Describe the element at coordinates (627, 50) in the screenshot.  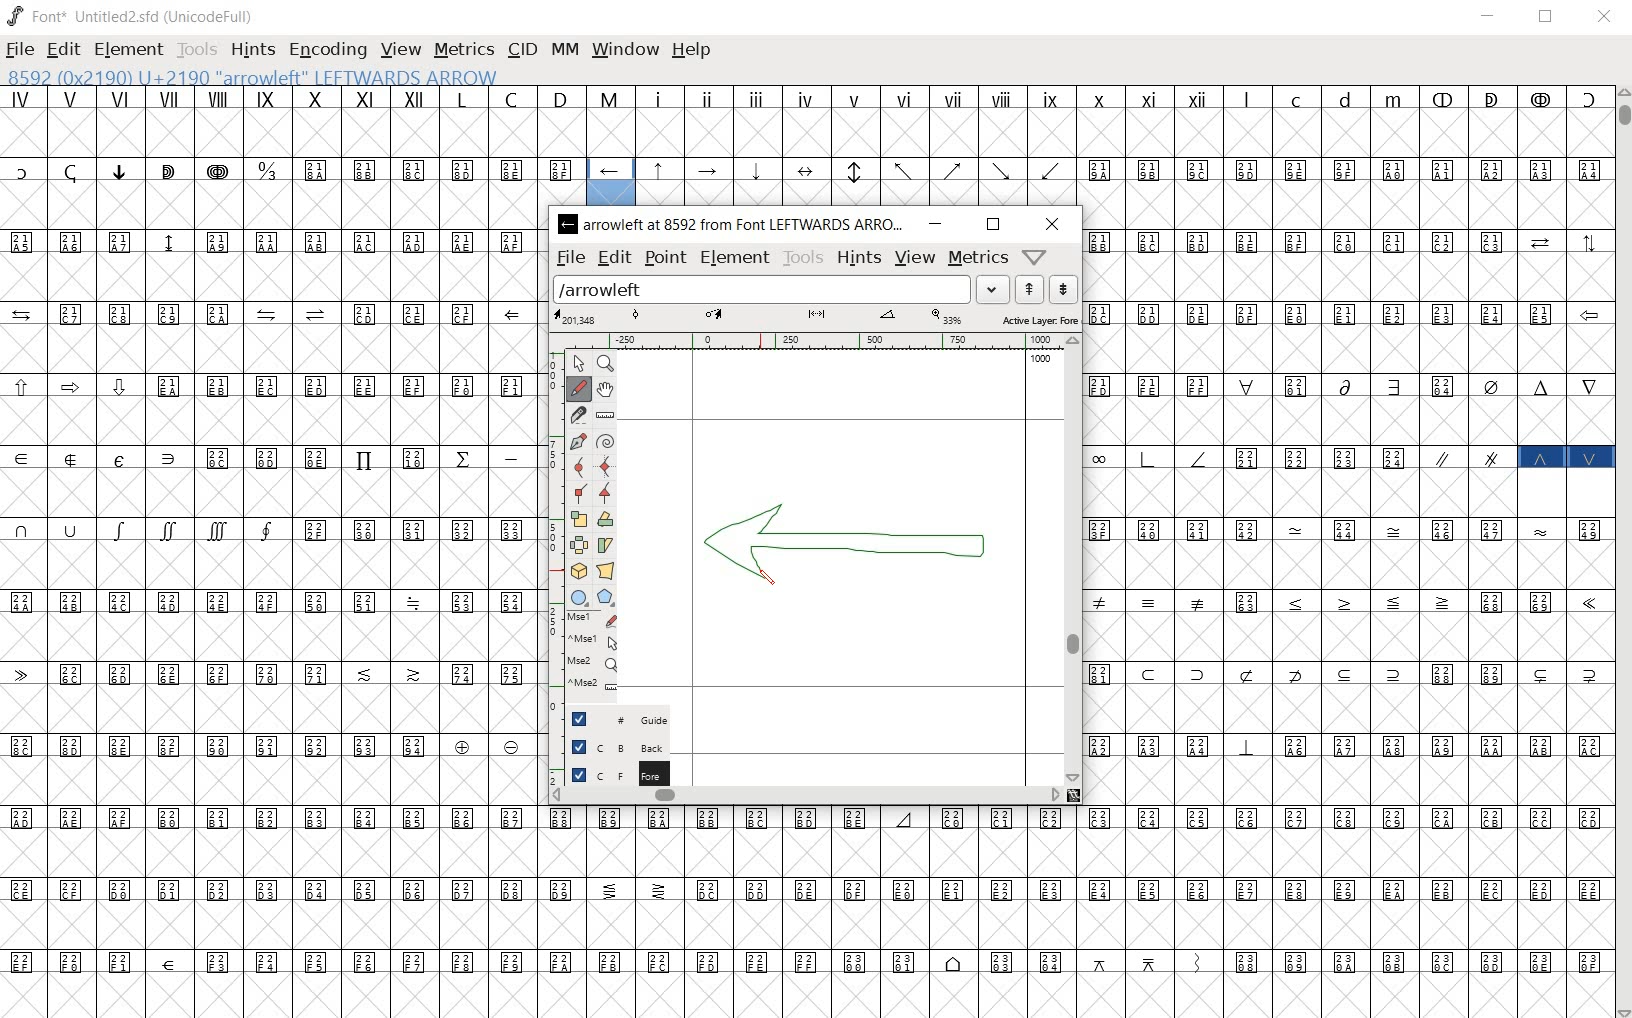
I see `window` at that location.